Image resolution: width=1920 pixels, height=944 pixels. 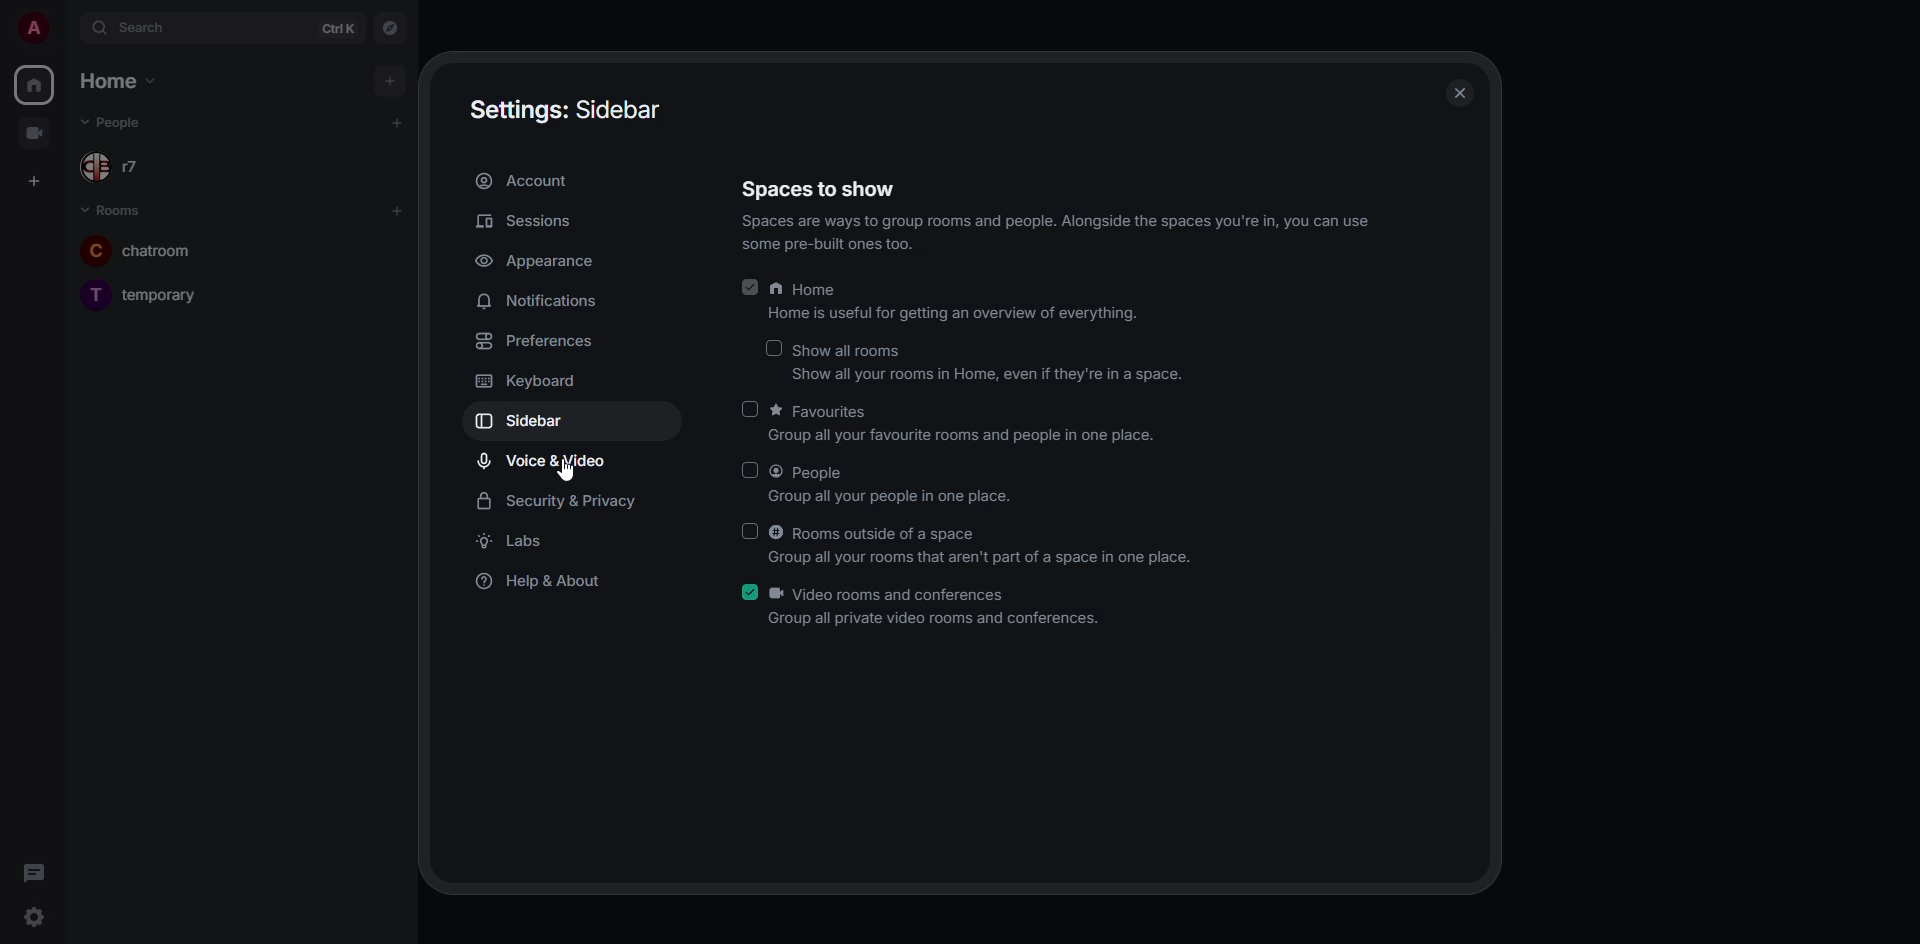 I want to click on enabled, so click(x=747, y=592).